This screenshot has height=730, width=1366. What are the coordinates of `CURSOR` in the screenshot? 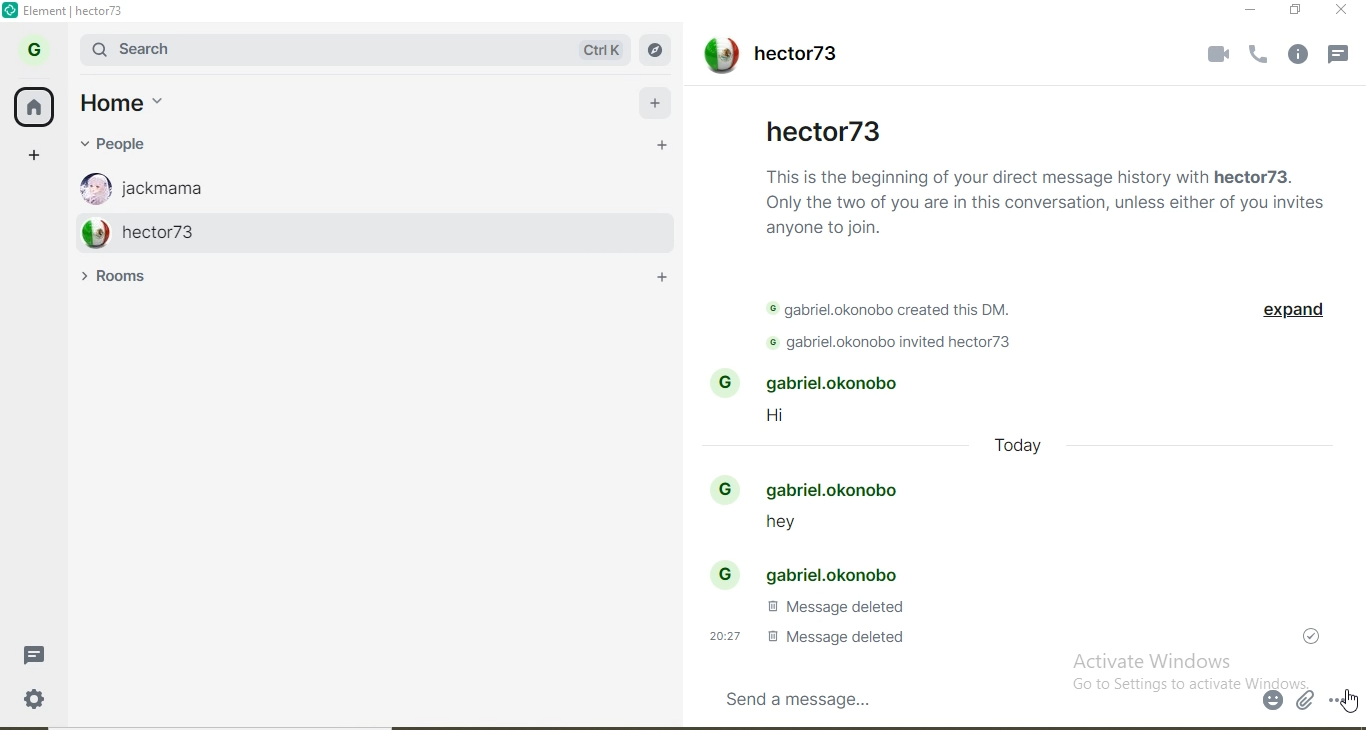 It's located at (1349, 704).